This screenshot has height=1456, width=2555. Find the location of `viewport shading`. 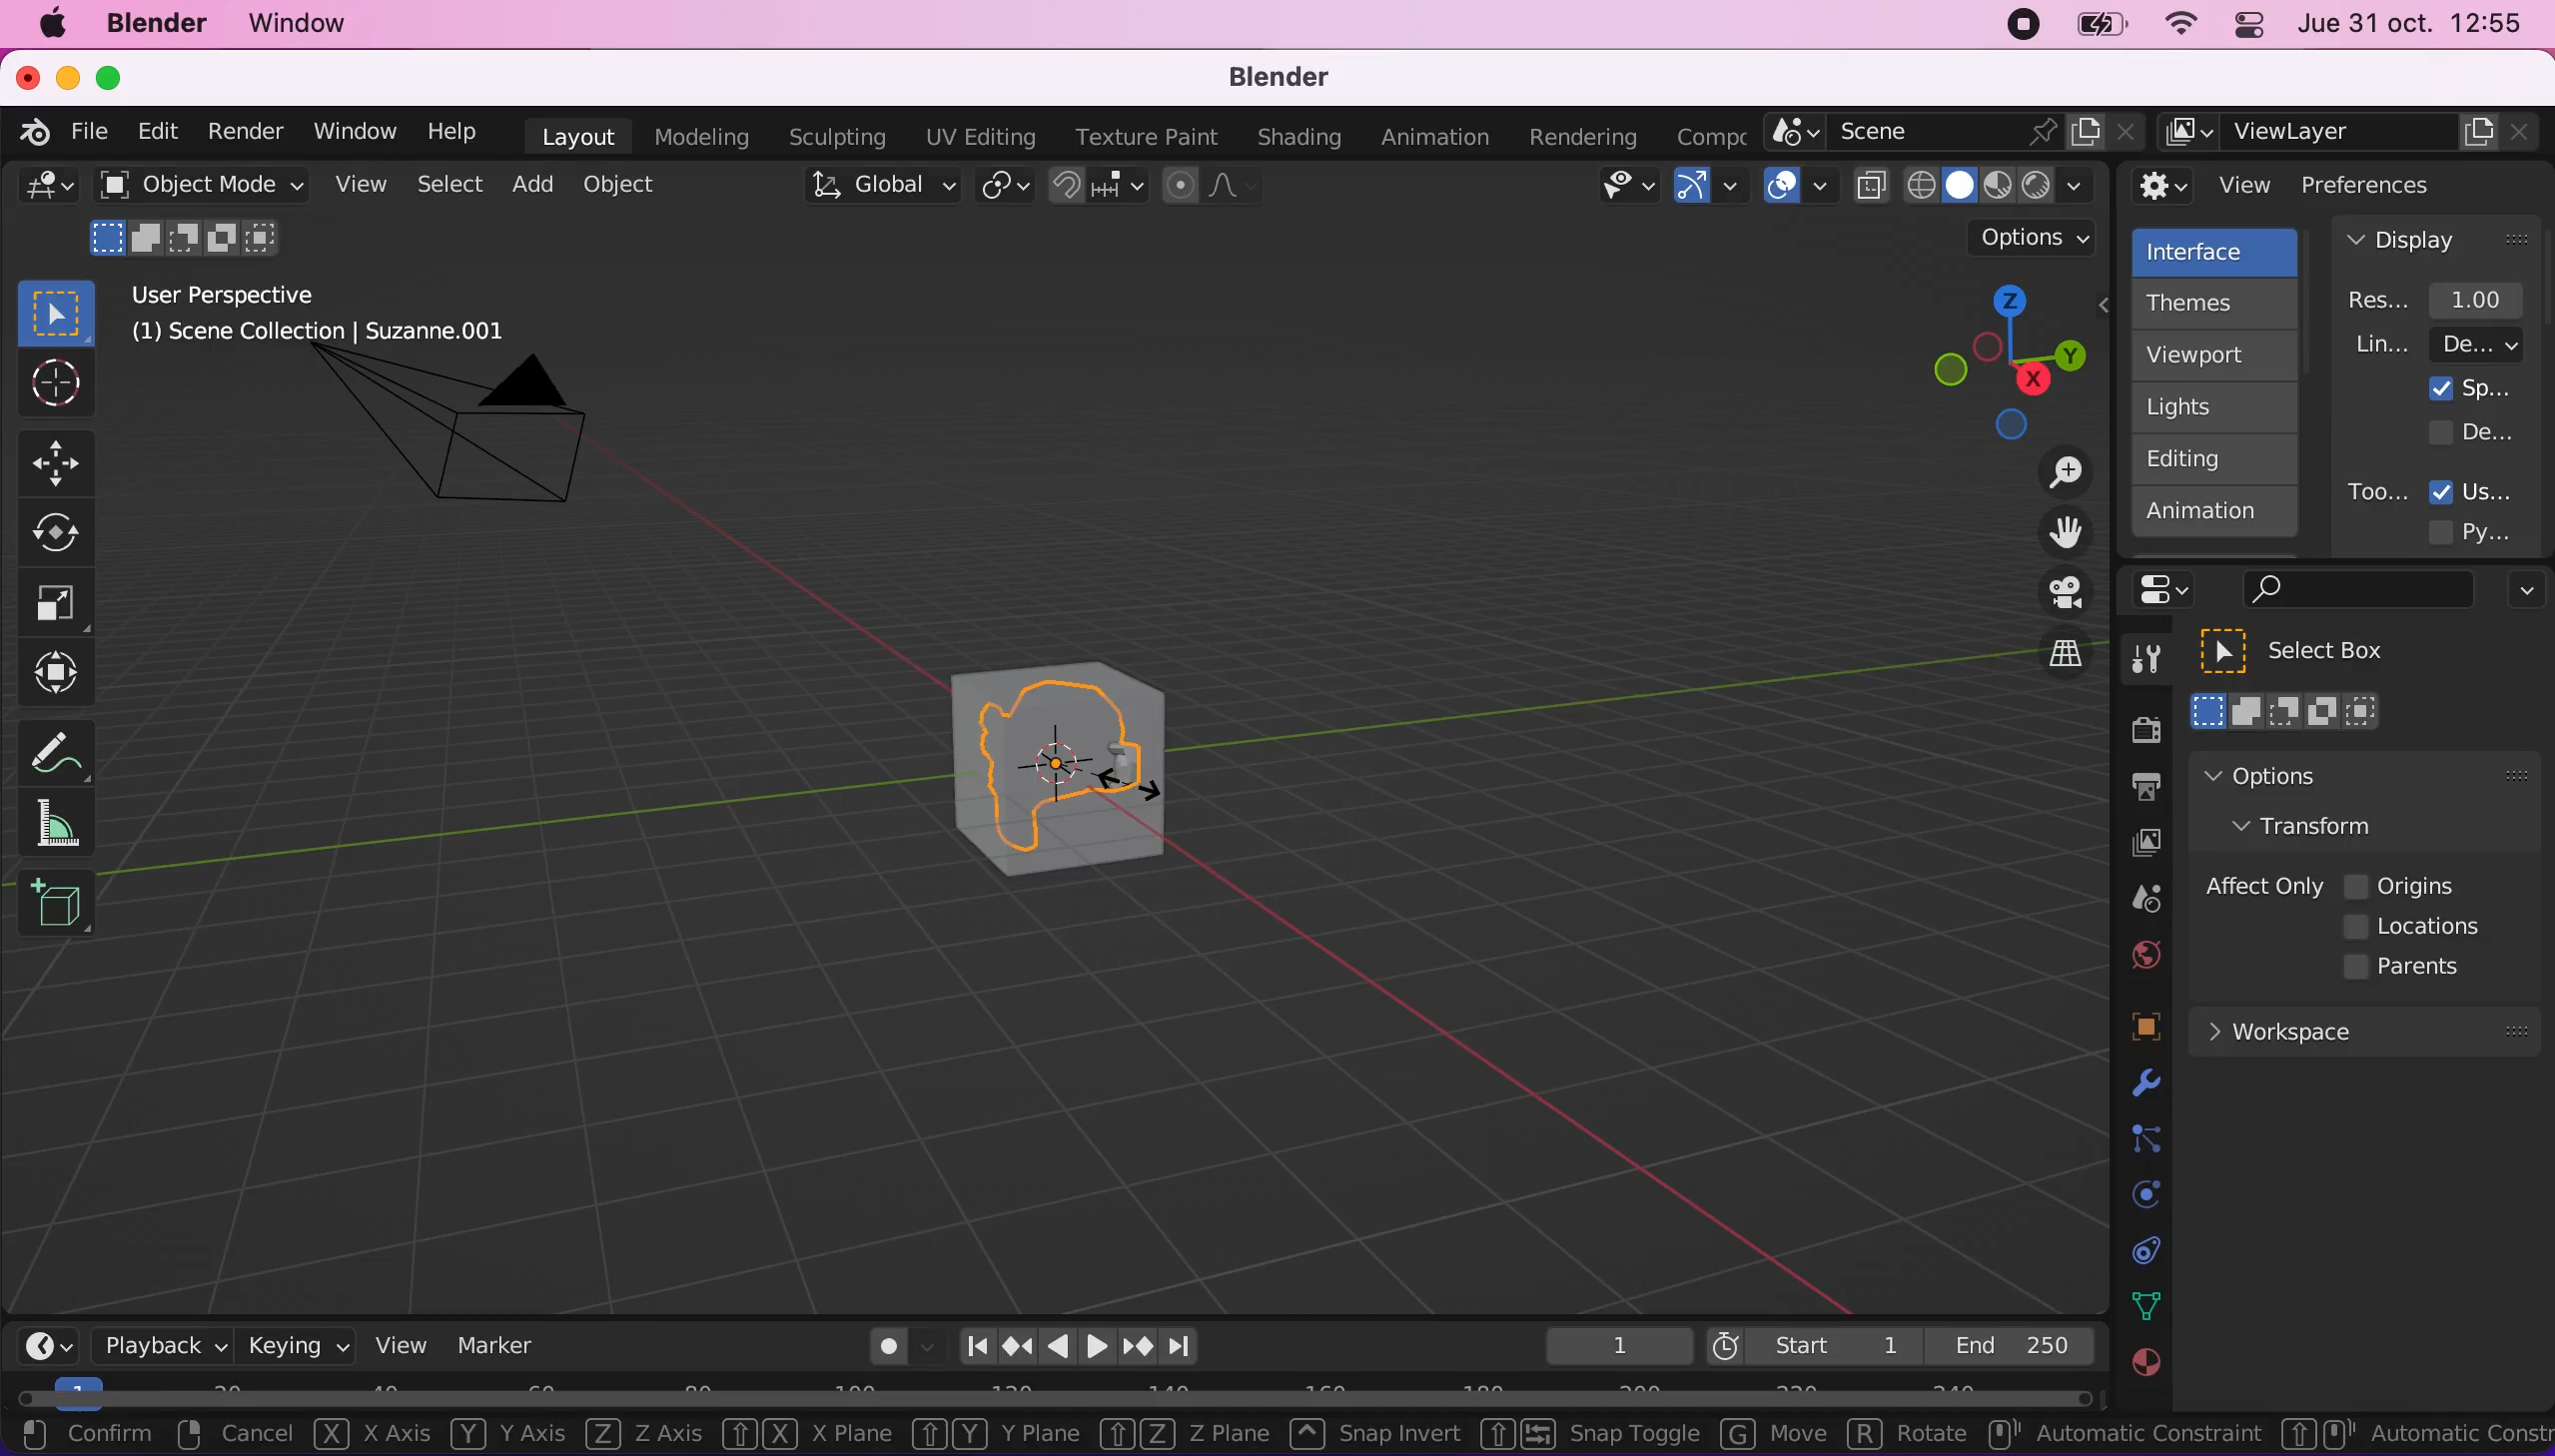

viewport shading is located at coordinates (1980, 185).